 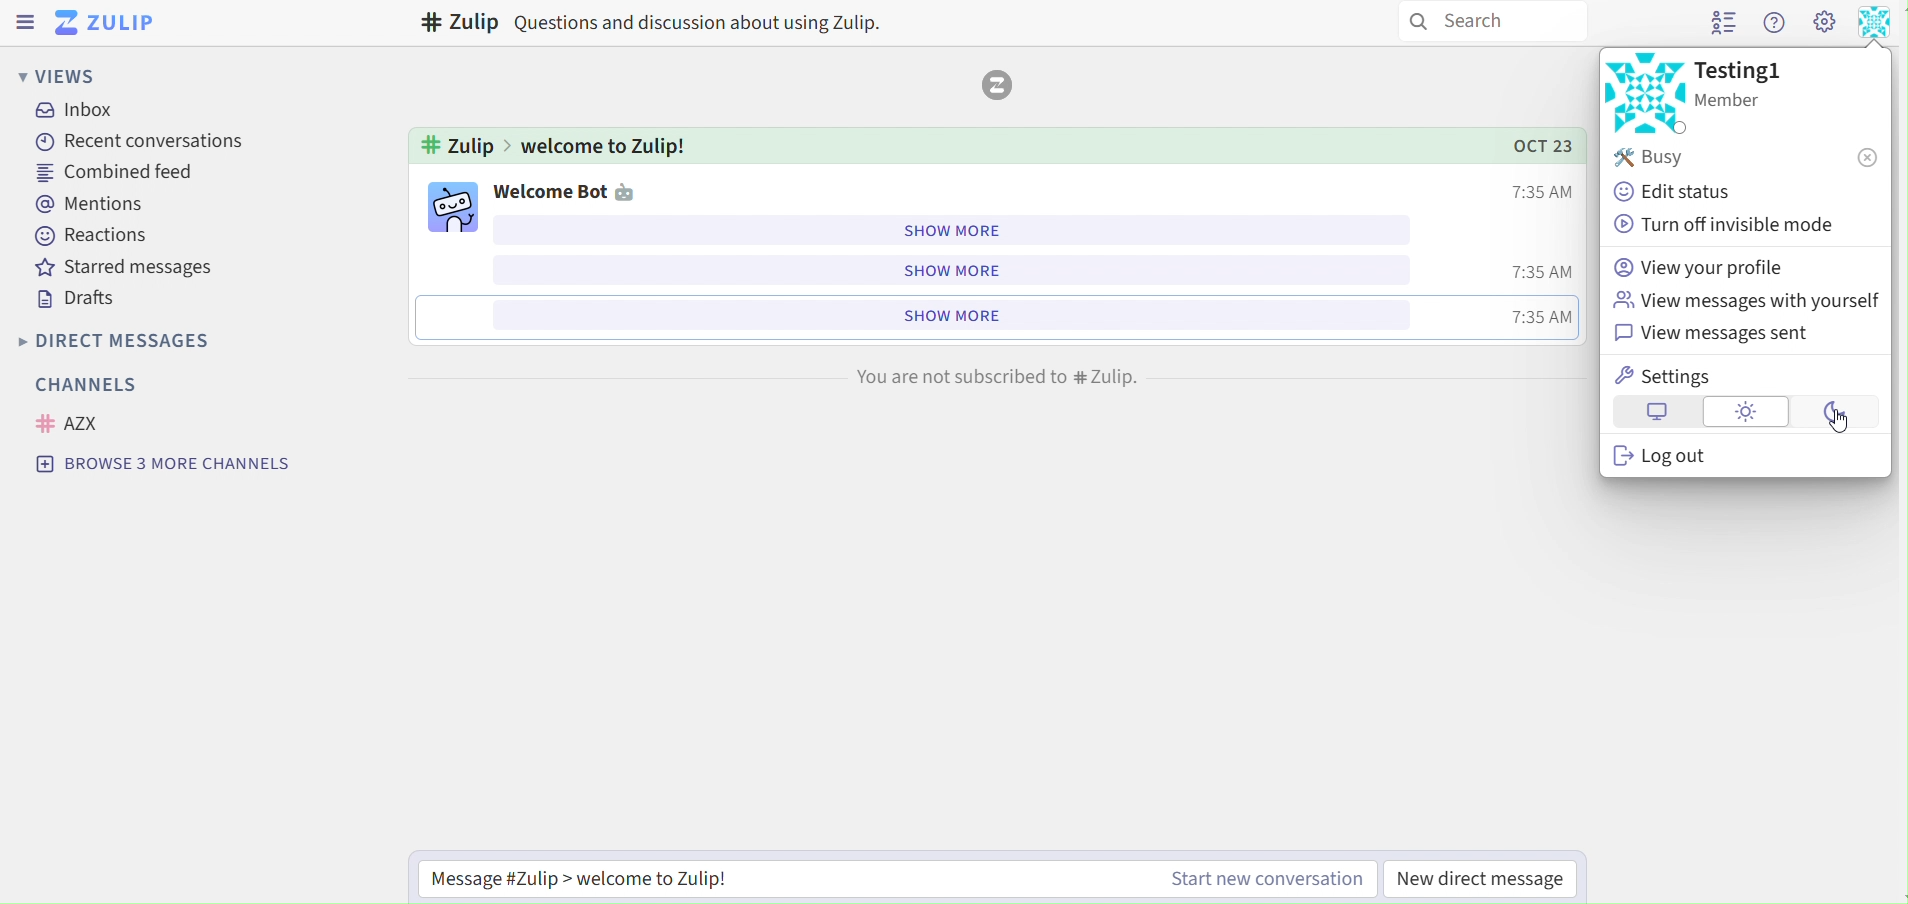 I want to click on edit status, so click(x=1684, y=193).